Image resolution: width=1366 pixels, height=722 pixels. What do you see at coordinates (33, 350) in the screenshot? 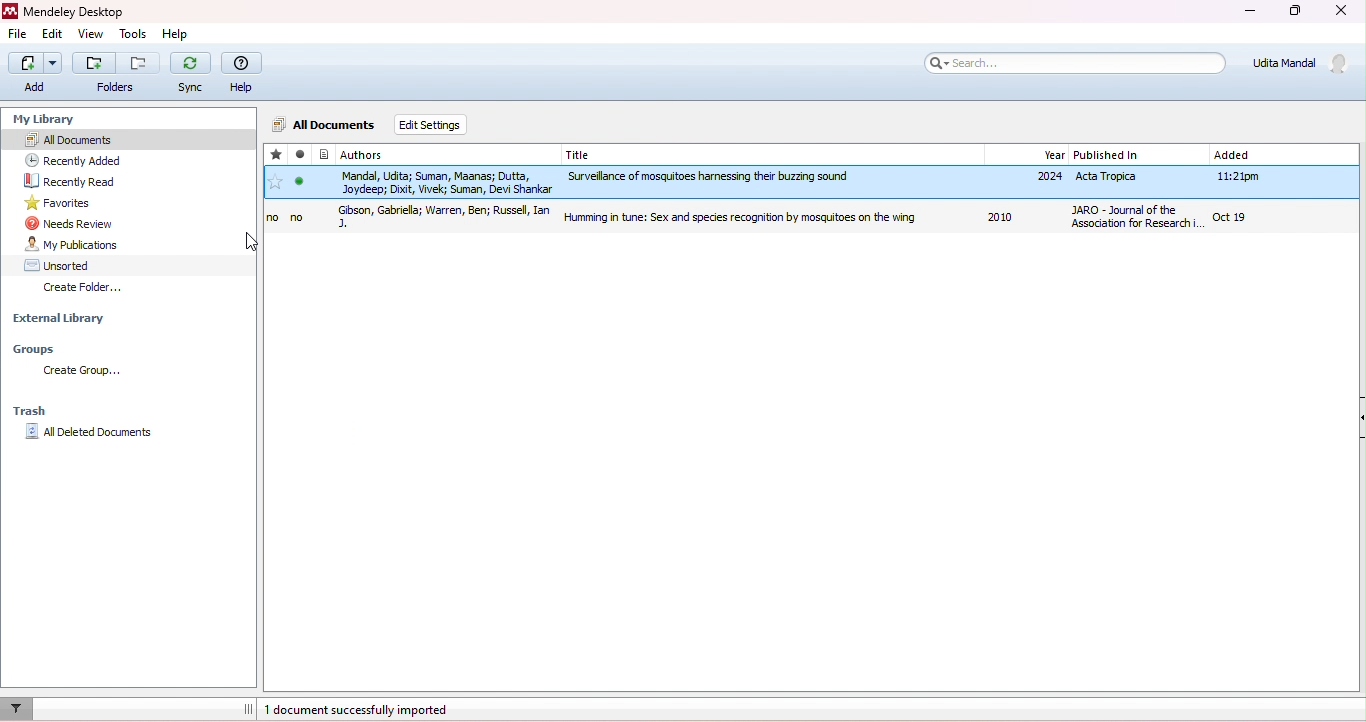
I see `Groups` at bounding box center [33, 350].